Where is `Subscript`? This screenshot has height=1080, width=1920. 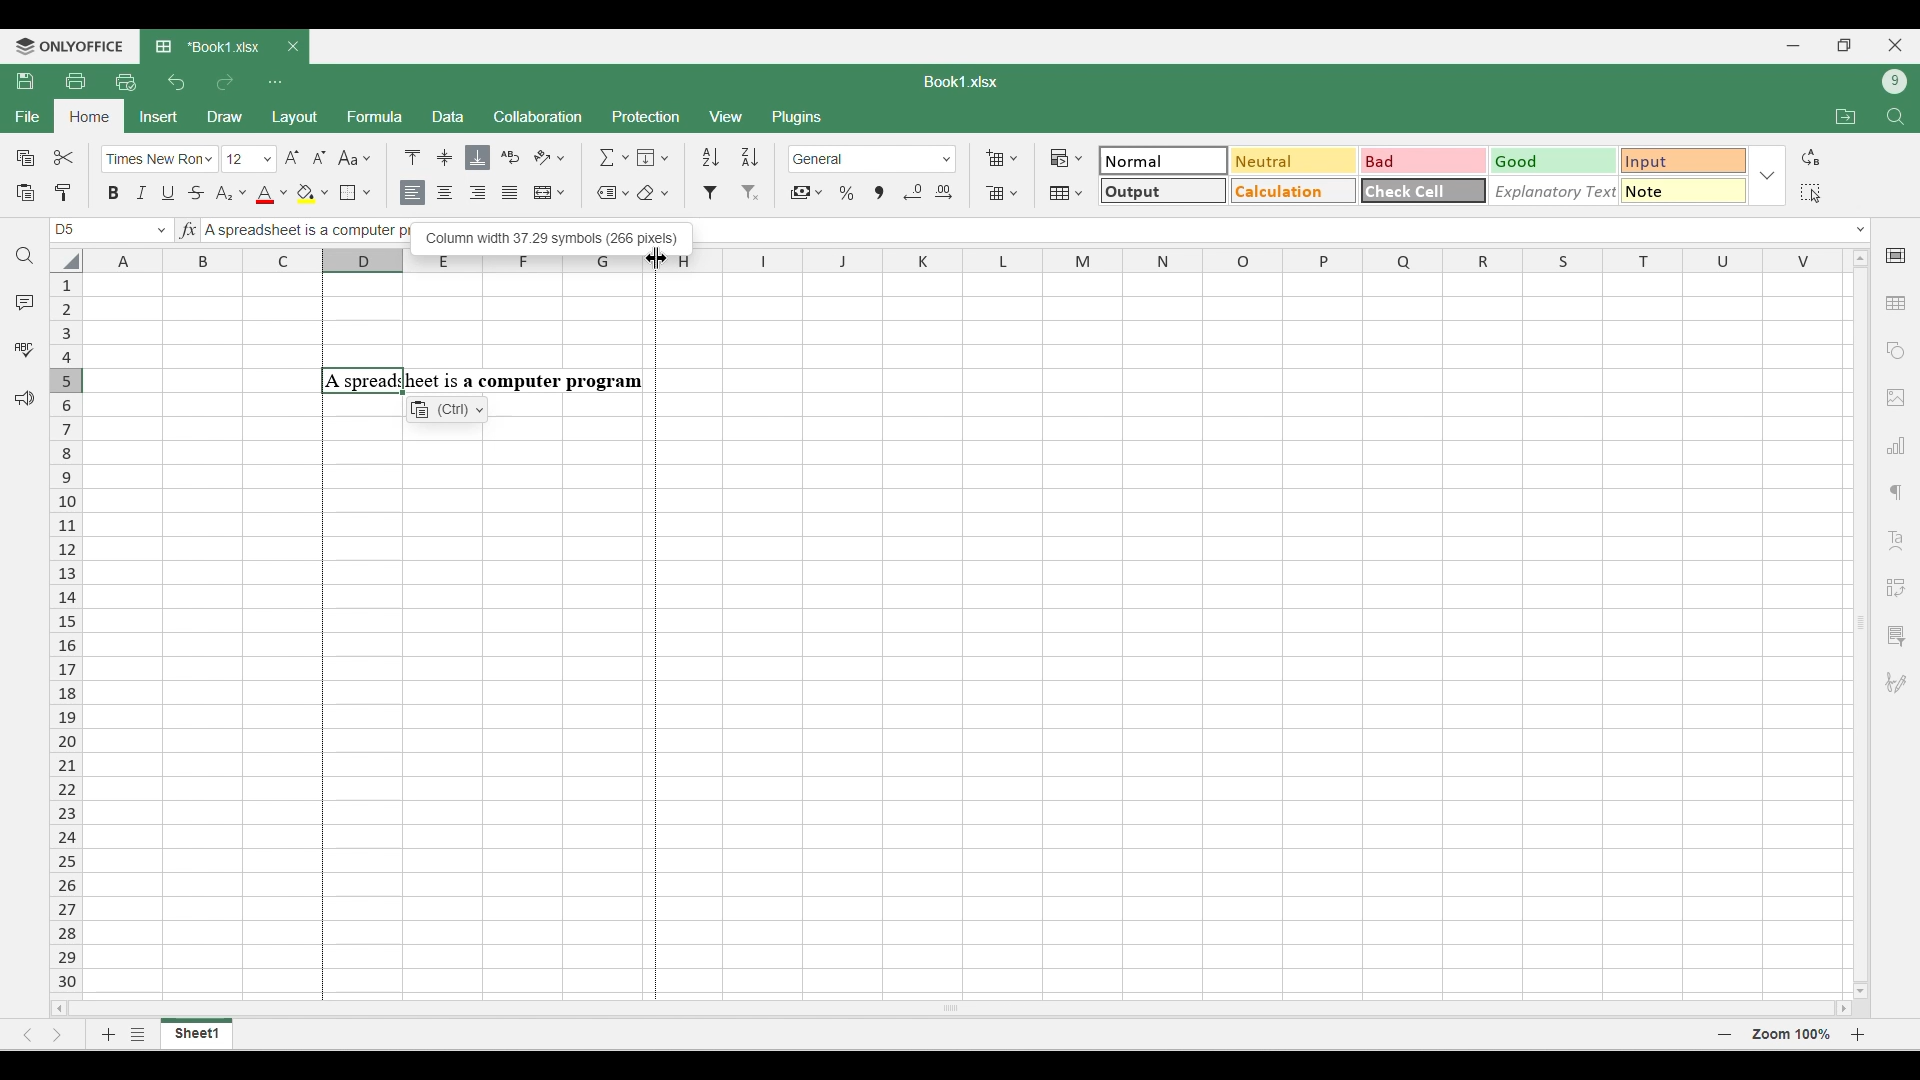 Subscript is located at coordinates (230, 194).